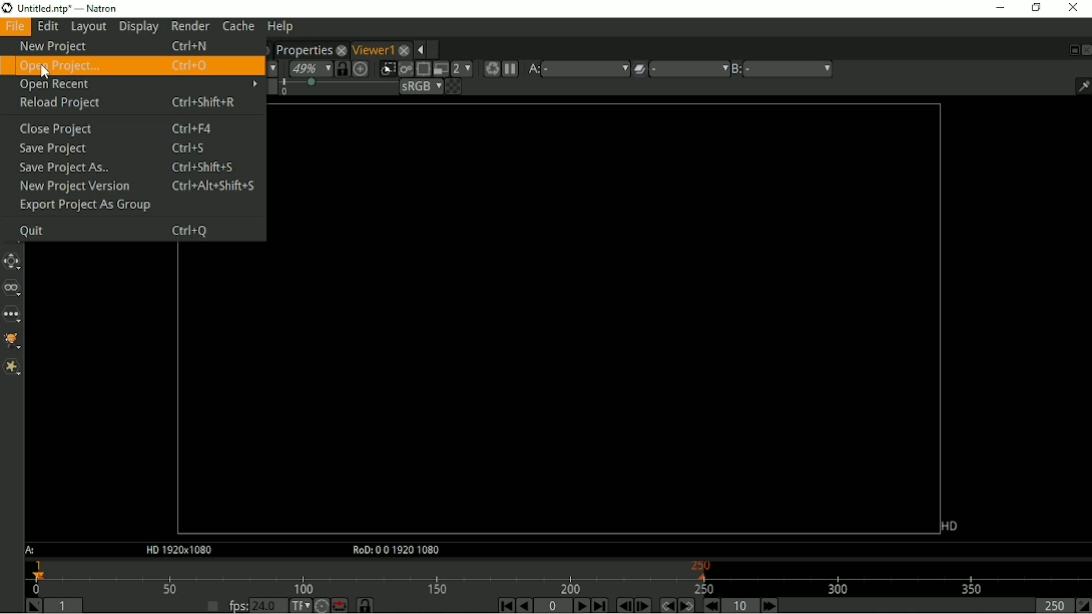 The image size is (1092, 614). What do you see at coordinates (212, 605) in the screenshot?
I see `Set playback frame rate automatically` at bounding box center [212, 605].